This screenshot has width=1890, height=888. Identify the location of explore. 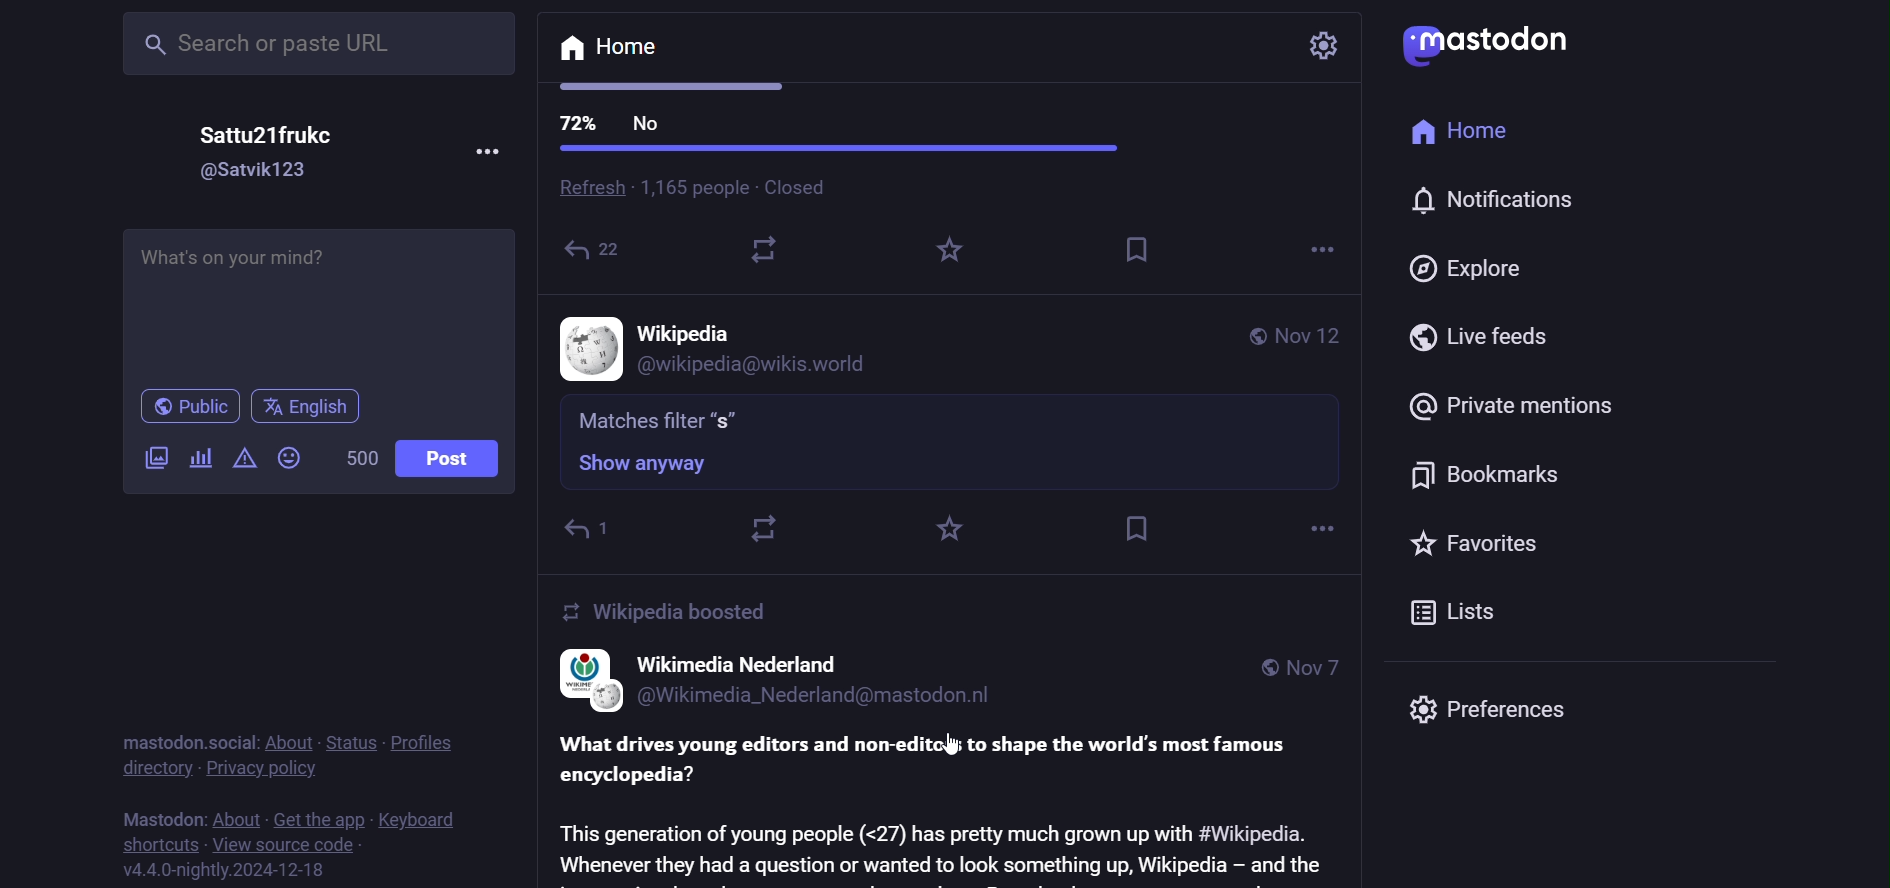
(1478, 268).